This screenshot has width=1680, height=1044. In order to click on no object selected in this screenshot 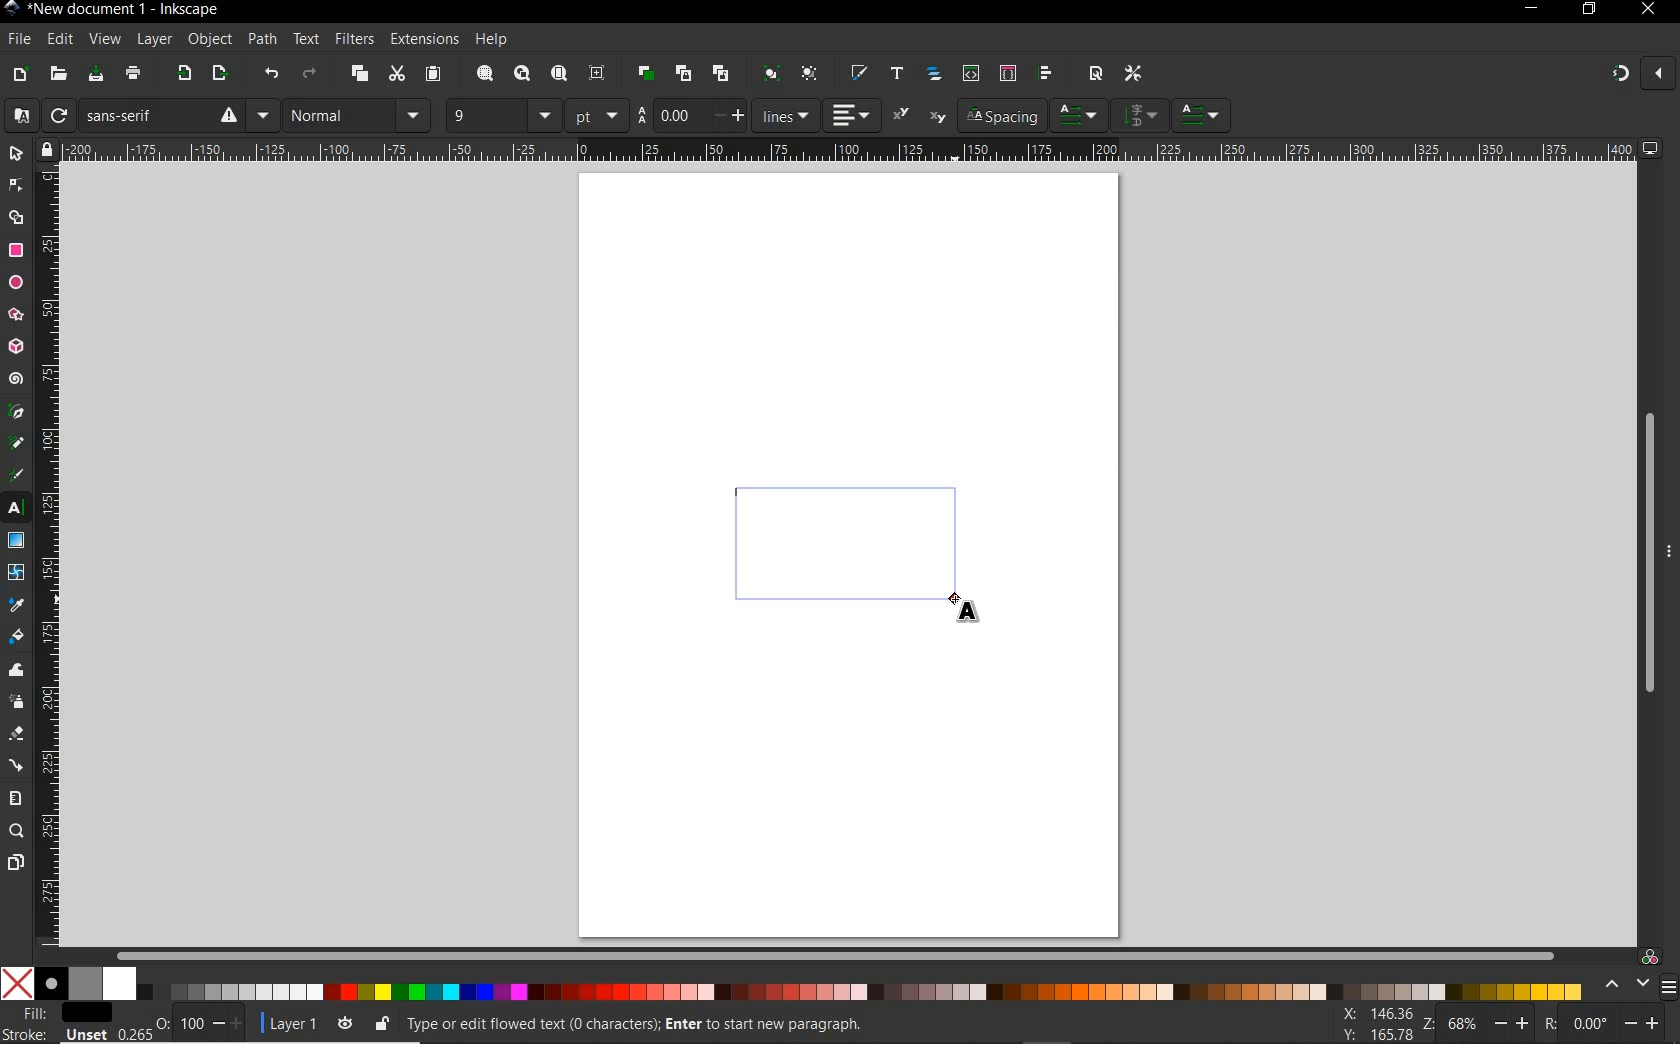, I will do `click(766, 1024)`.